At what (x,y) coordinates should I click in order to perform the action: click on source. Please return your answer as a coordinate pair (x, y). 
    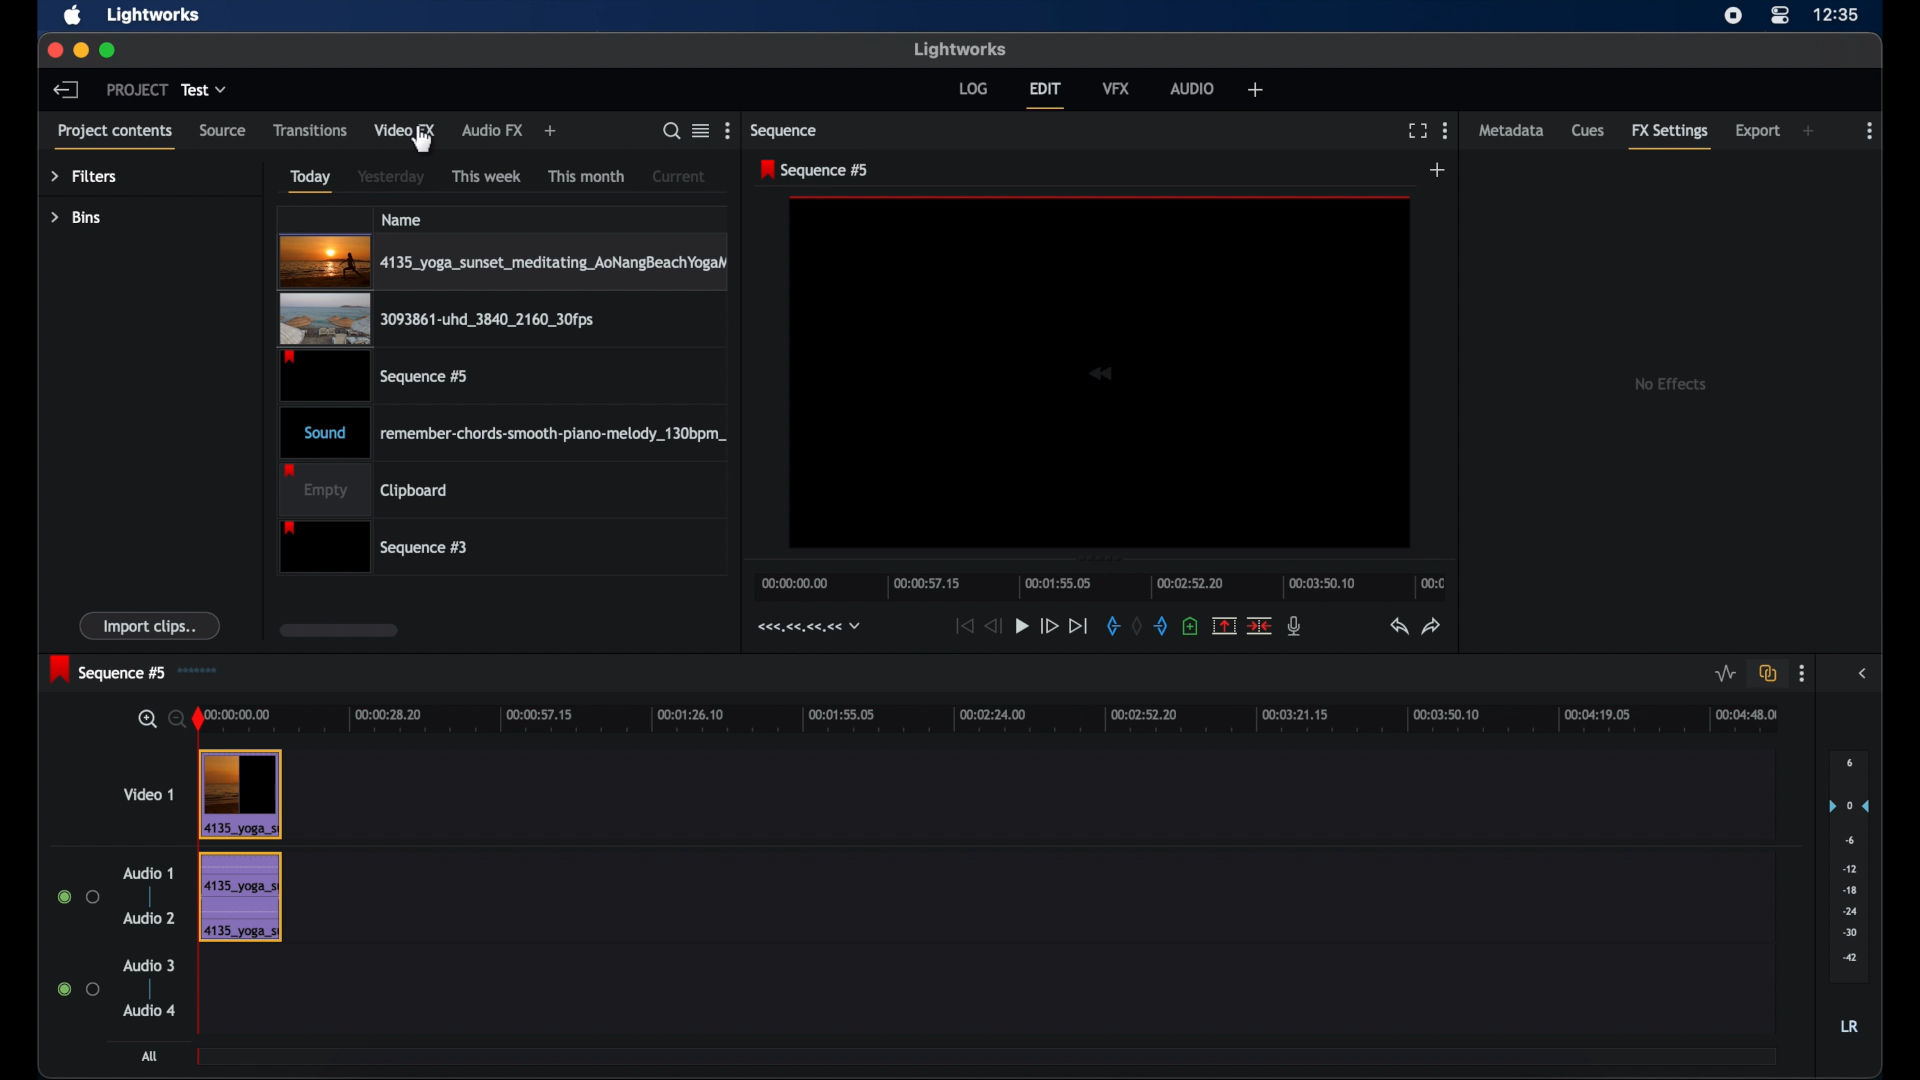
    Looking at the image, I should click on (223, 131).